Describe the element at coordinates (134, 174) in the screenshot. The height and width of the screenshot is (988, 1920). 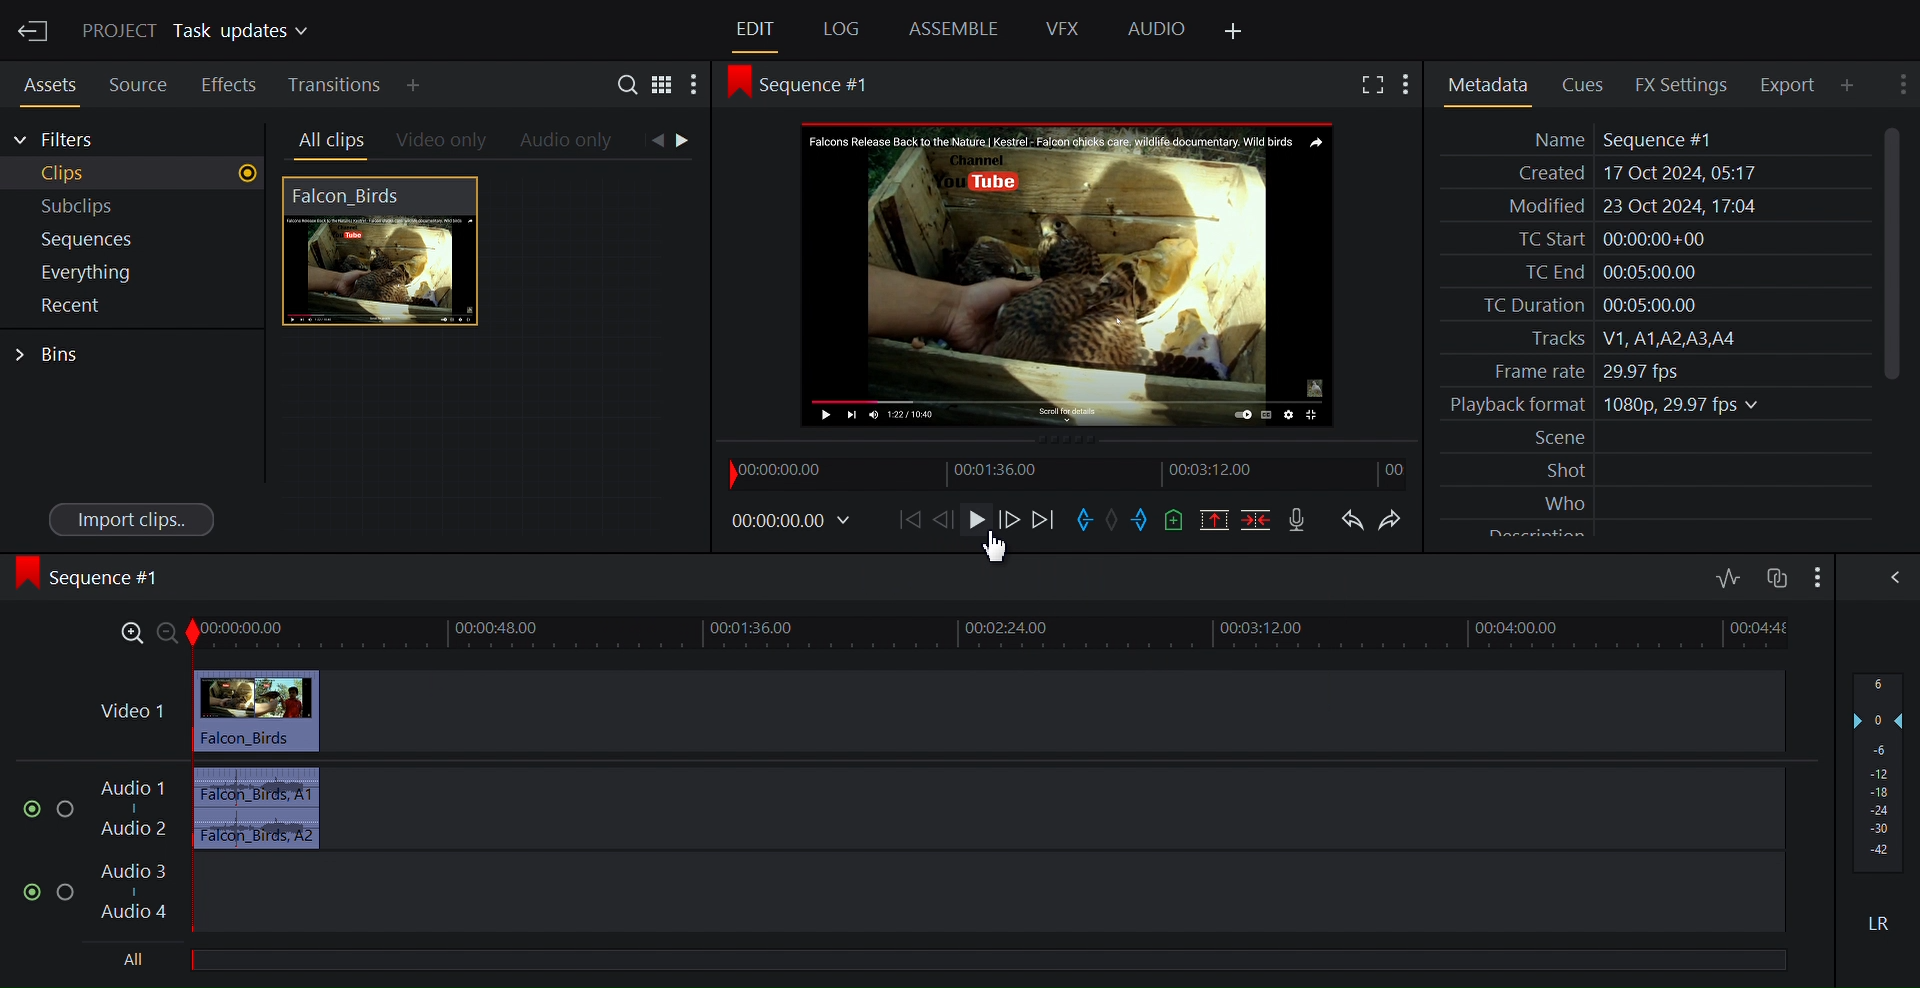
I see `Clips` at that location.